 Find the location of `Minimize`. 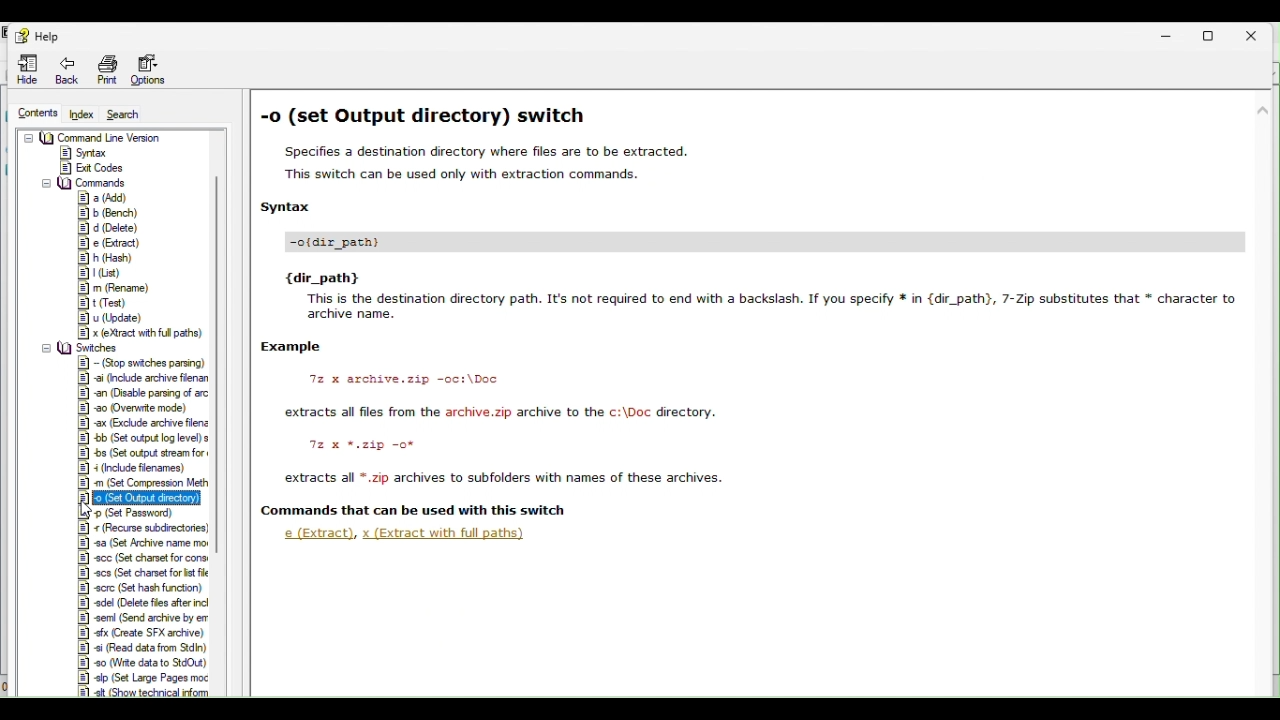

Minimize is located at coordinates (1176, 33).